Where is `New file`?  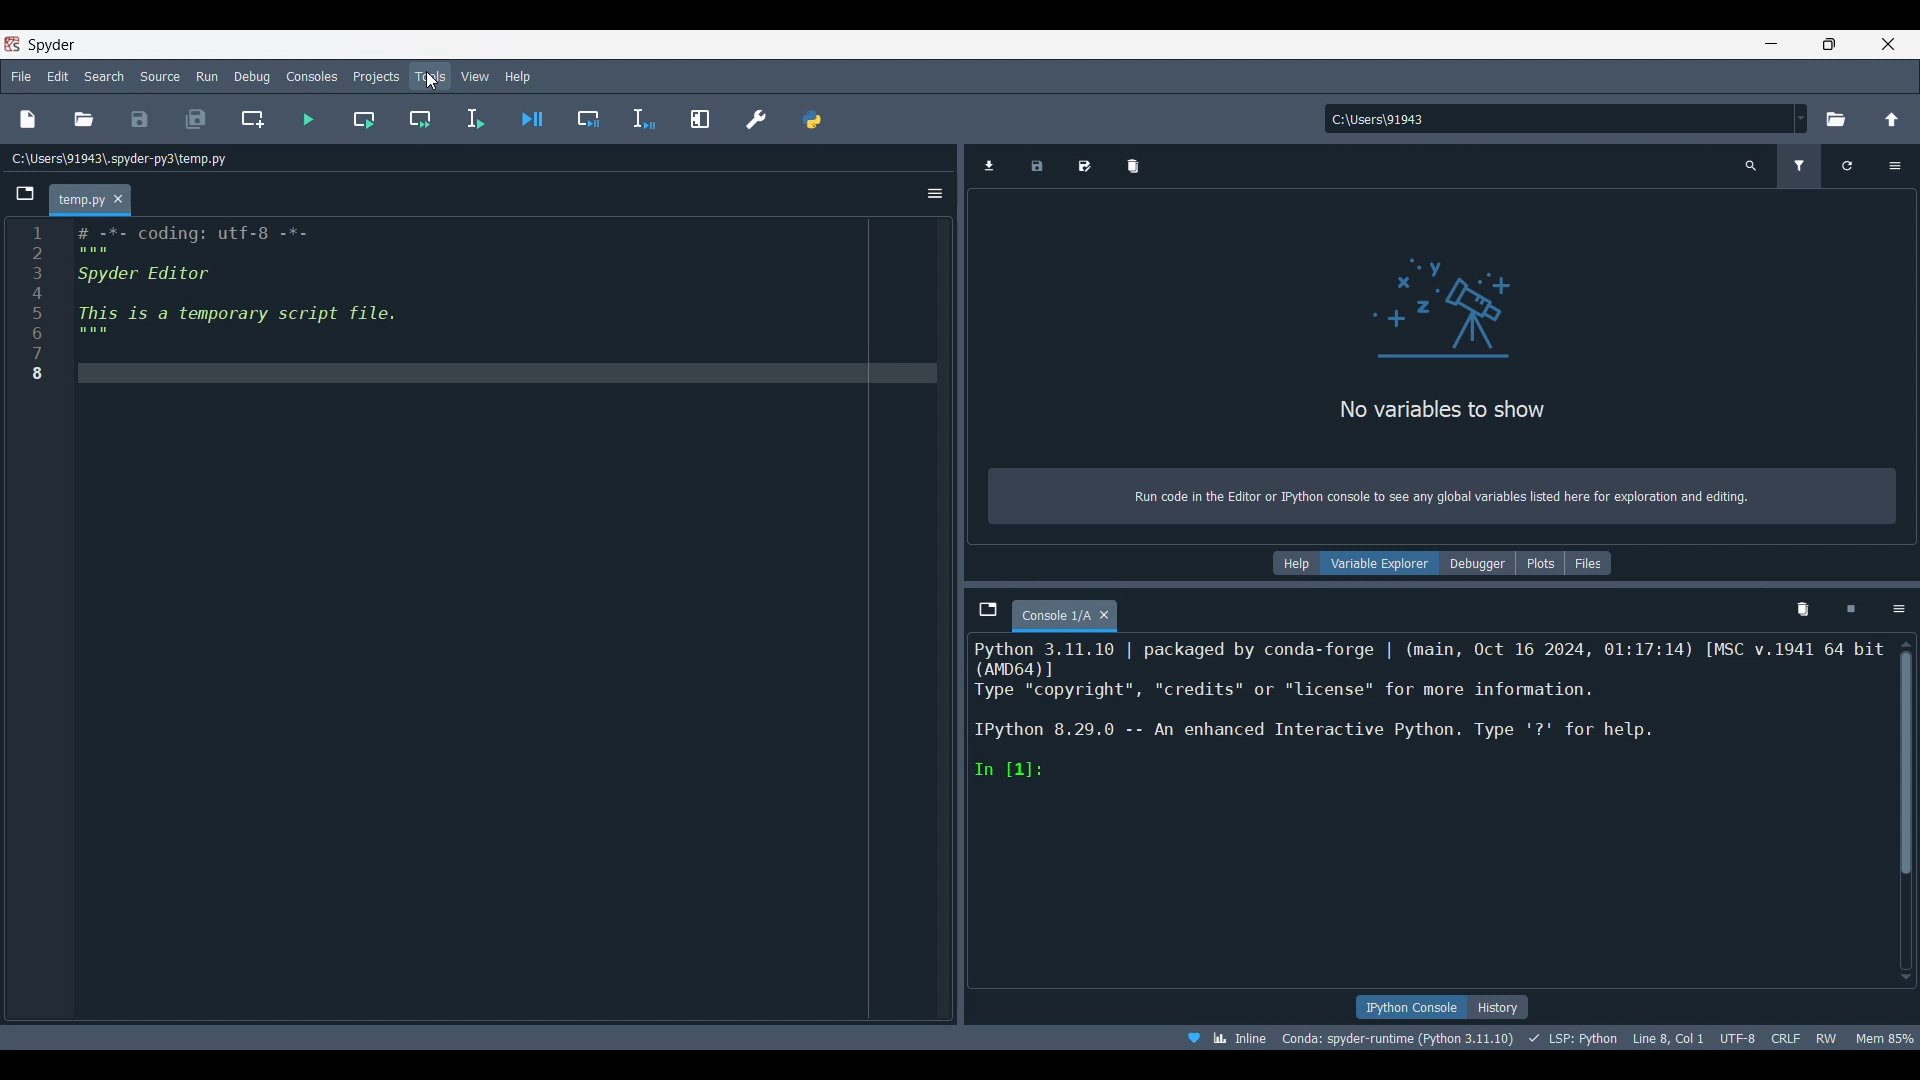
New file is located at coordinates (29, 119).